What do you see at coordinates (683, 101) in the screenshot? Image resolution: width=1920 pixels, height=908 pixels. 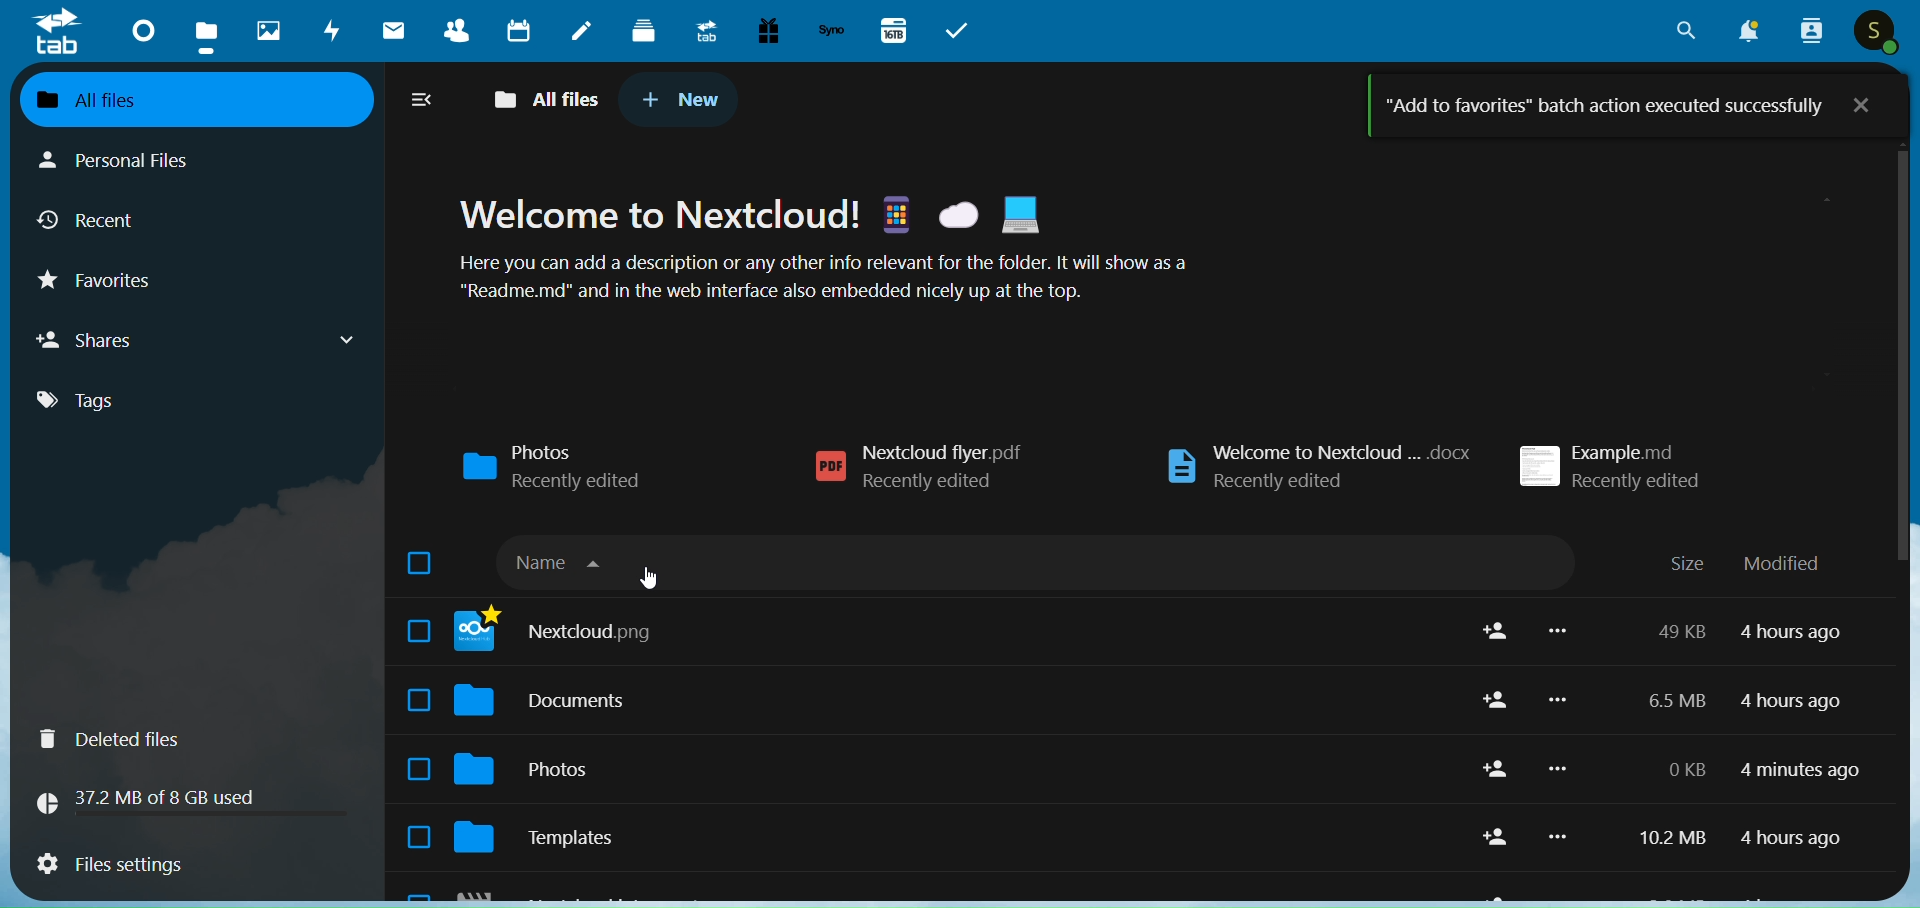 I see `new tab` at bounding box center [683, 101].